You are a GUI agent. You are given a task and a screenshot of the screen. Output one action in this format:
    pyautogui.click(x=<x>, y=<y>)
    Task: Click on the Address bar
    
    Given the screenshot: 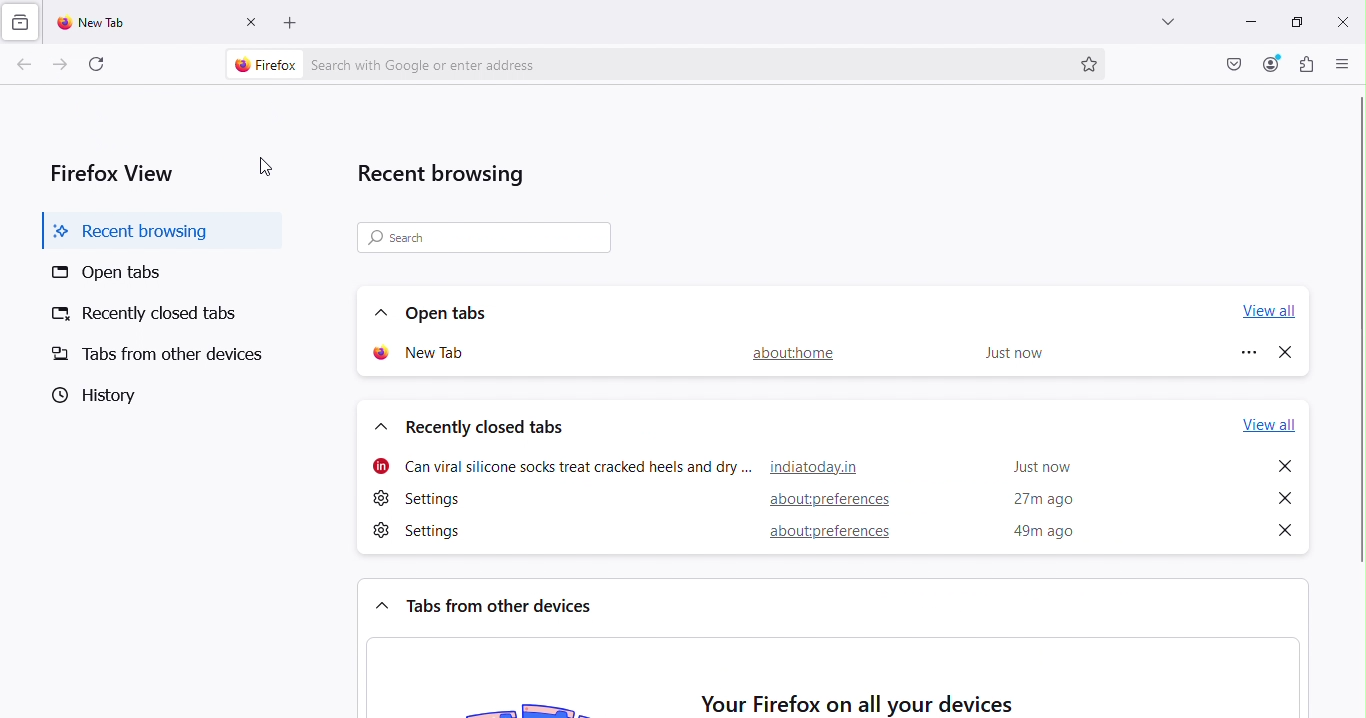 What is the action you would take?
    pyautogui.click(x=689, y=66)
    